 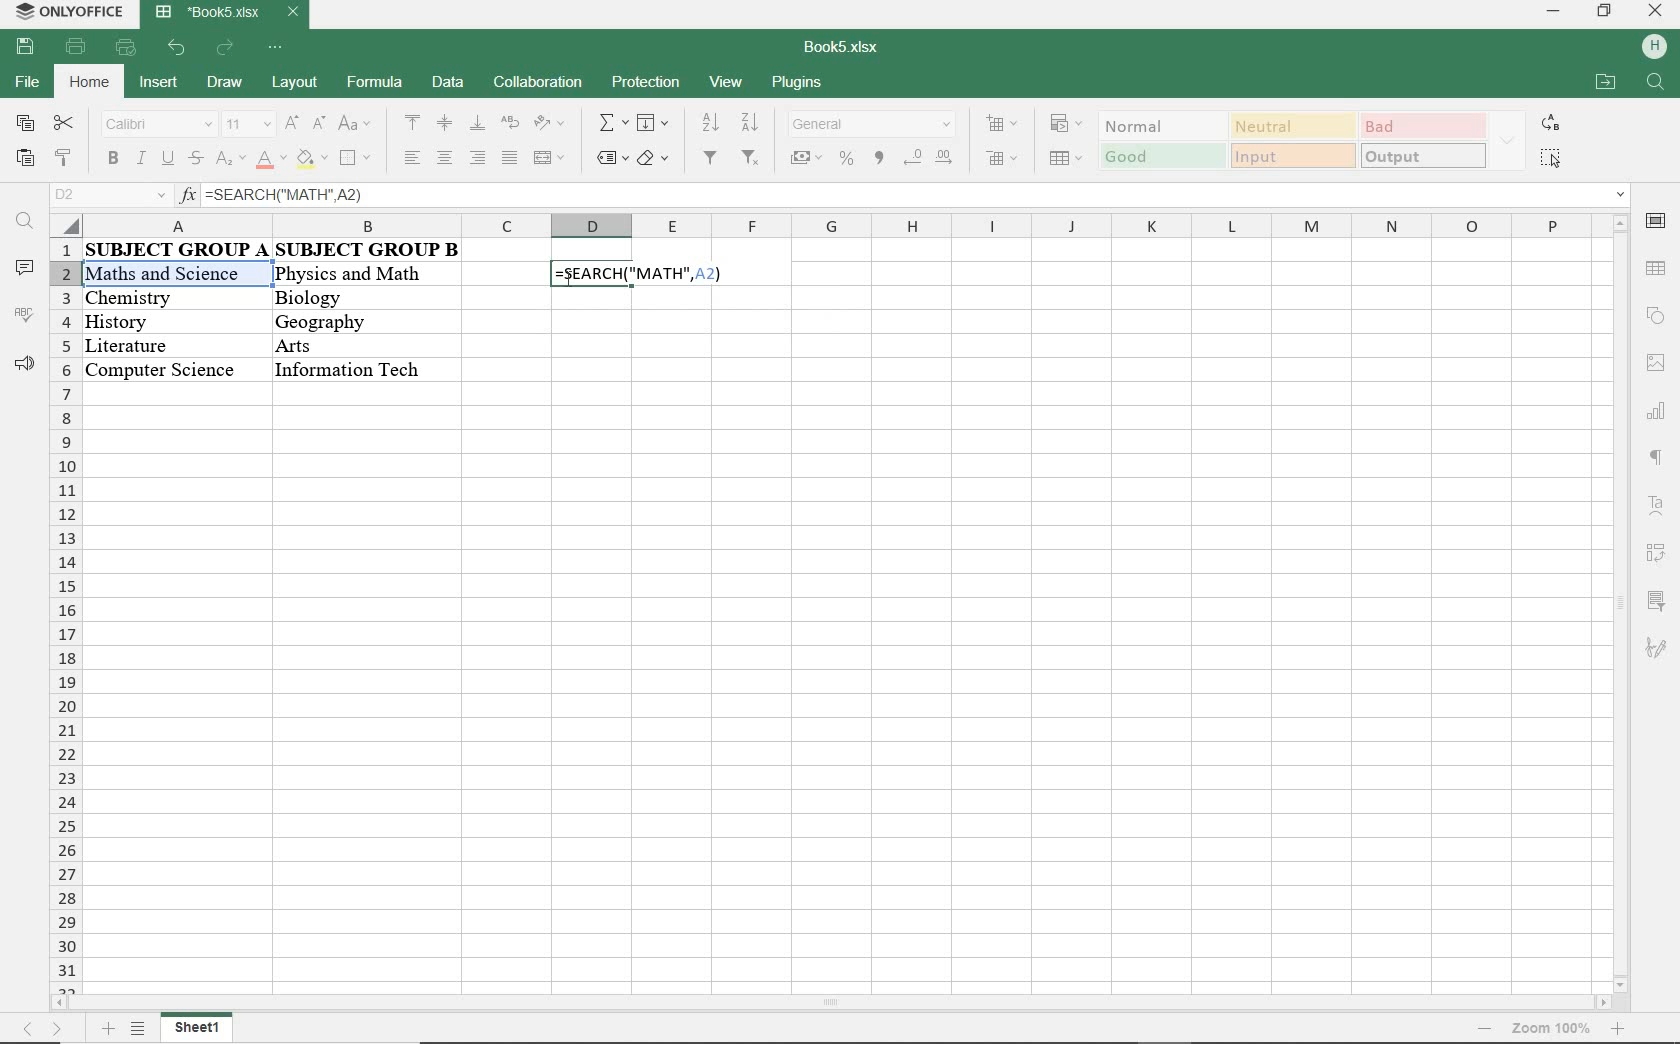 What do you see at coordinates (1163, 158) in the screenshot?
I see `good` at bounding box center [1163, 158].